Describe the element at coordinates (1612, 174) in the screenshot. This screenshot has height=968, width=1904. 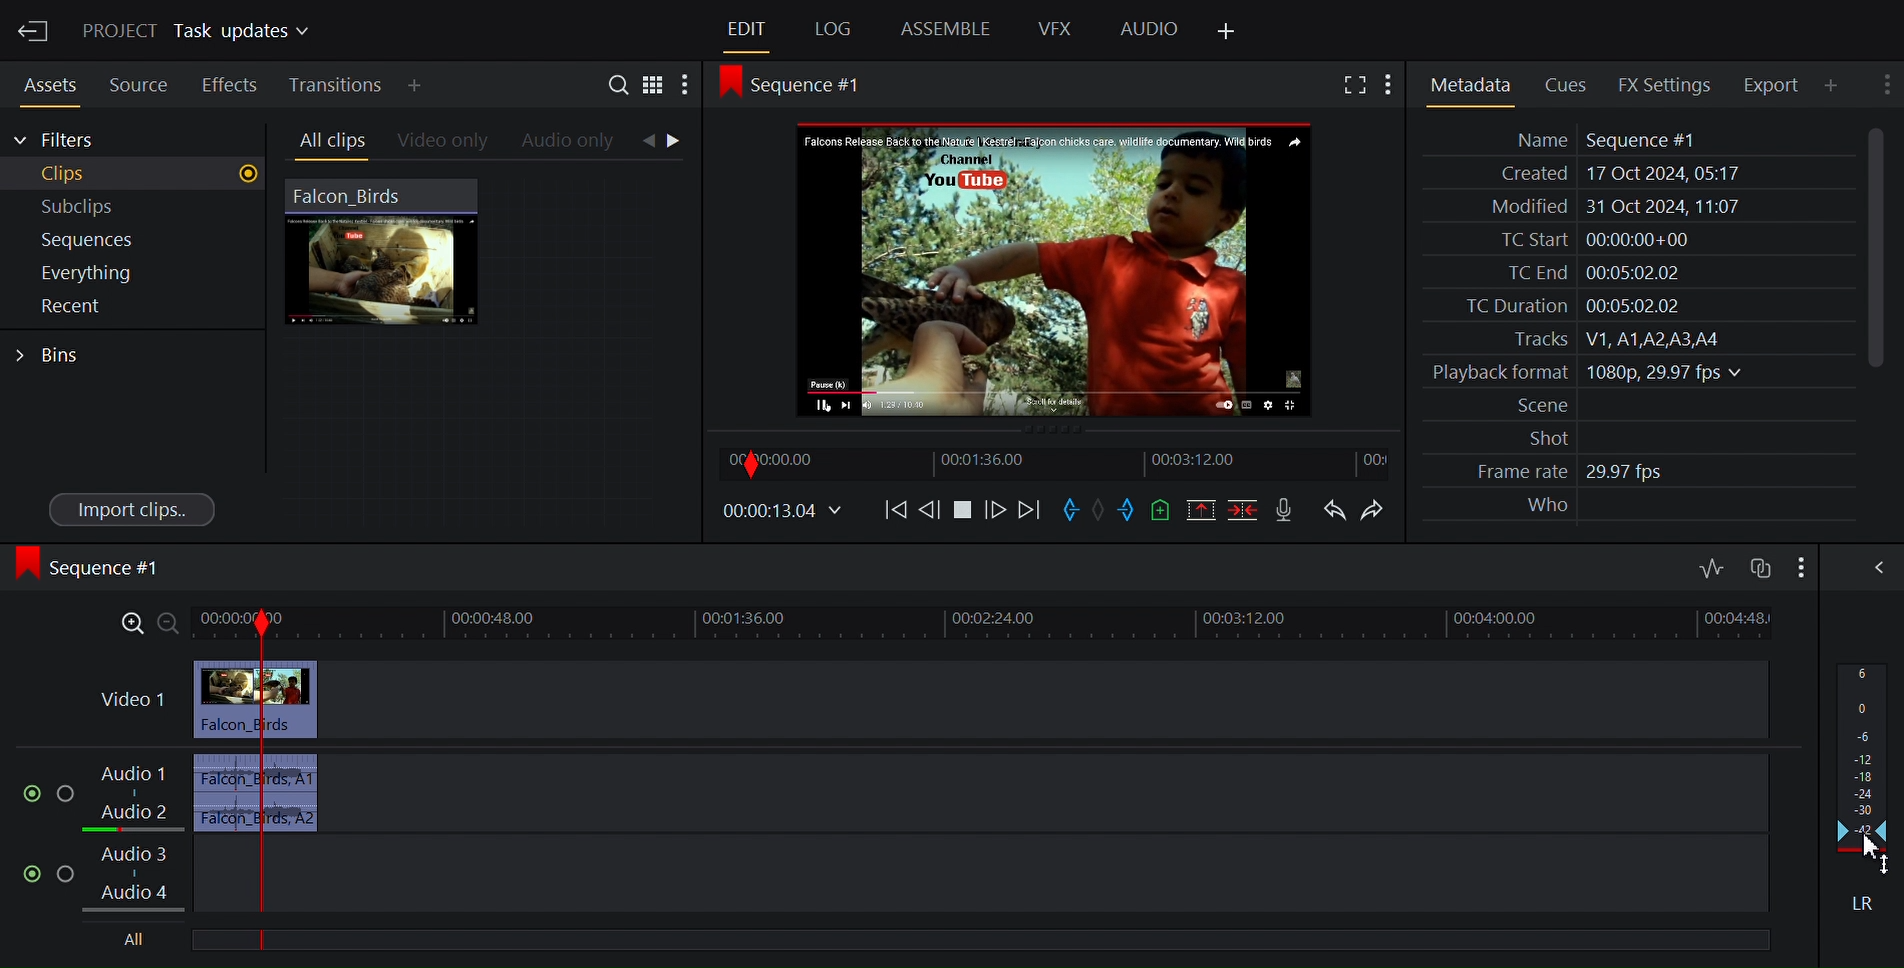
I see `Created 17 Oct 2024, 05:17` at that location.